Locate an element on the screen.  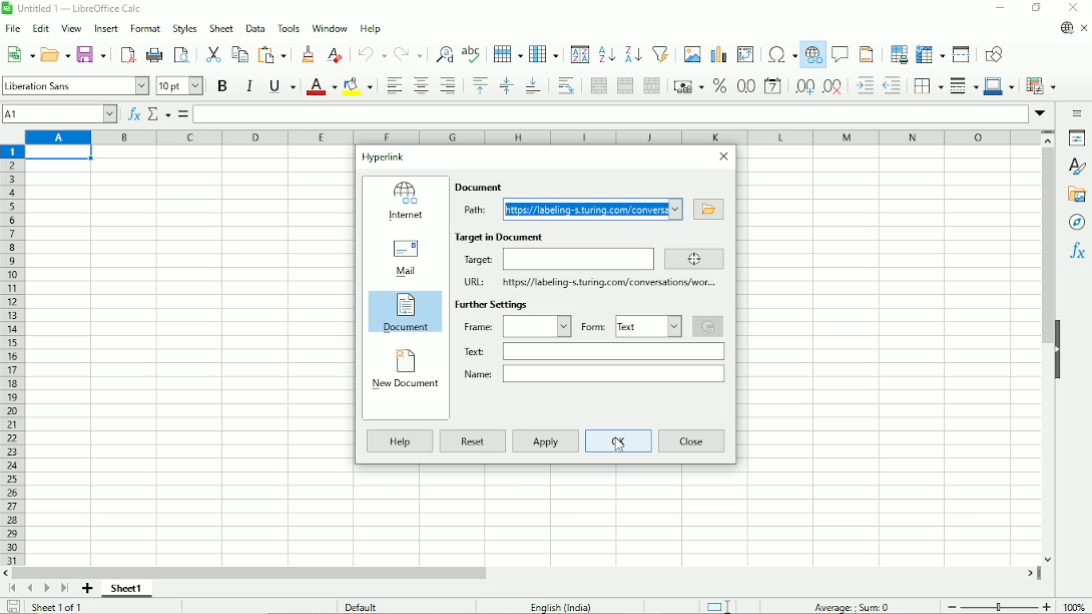
Format as number is located at coordinates (745, 86).